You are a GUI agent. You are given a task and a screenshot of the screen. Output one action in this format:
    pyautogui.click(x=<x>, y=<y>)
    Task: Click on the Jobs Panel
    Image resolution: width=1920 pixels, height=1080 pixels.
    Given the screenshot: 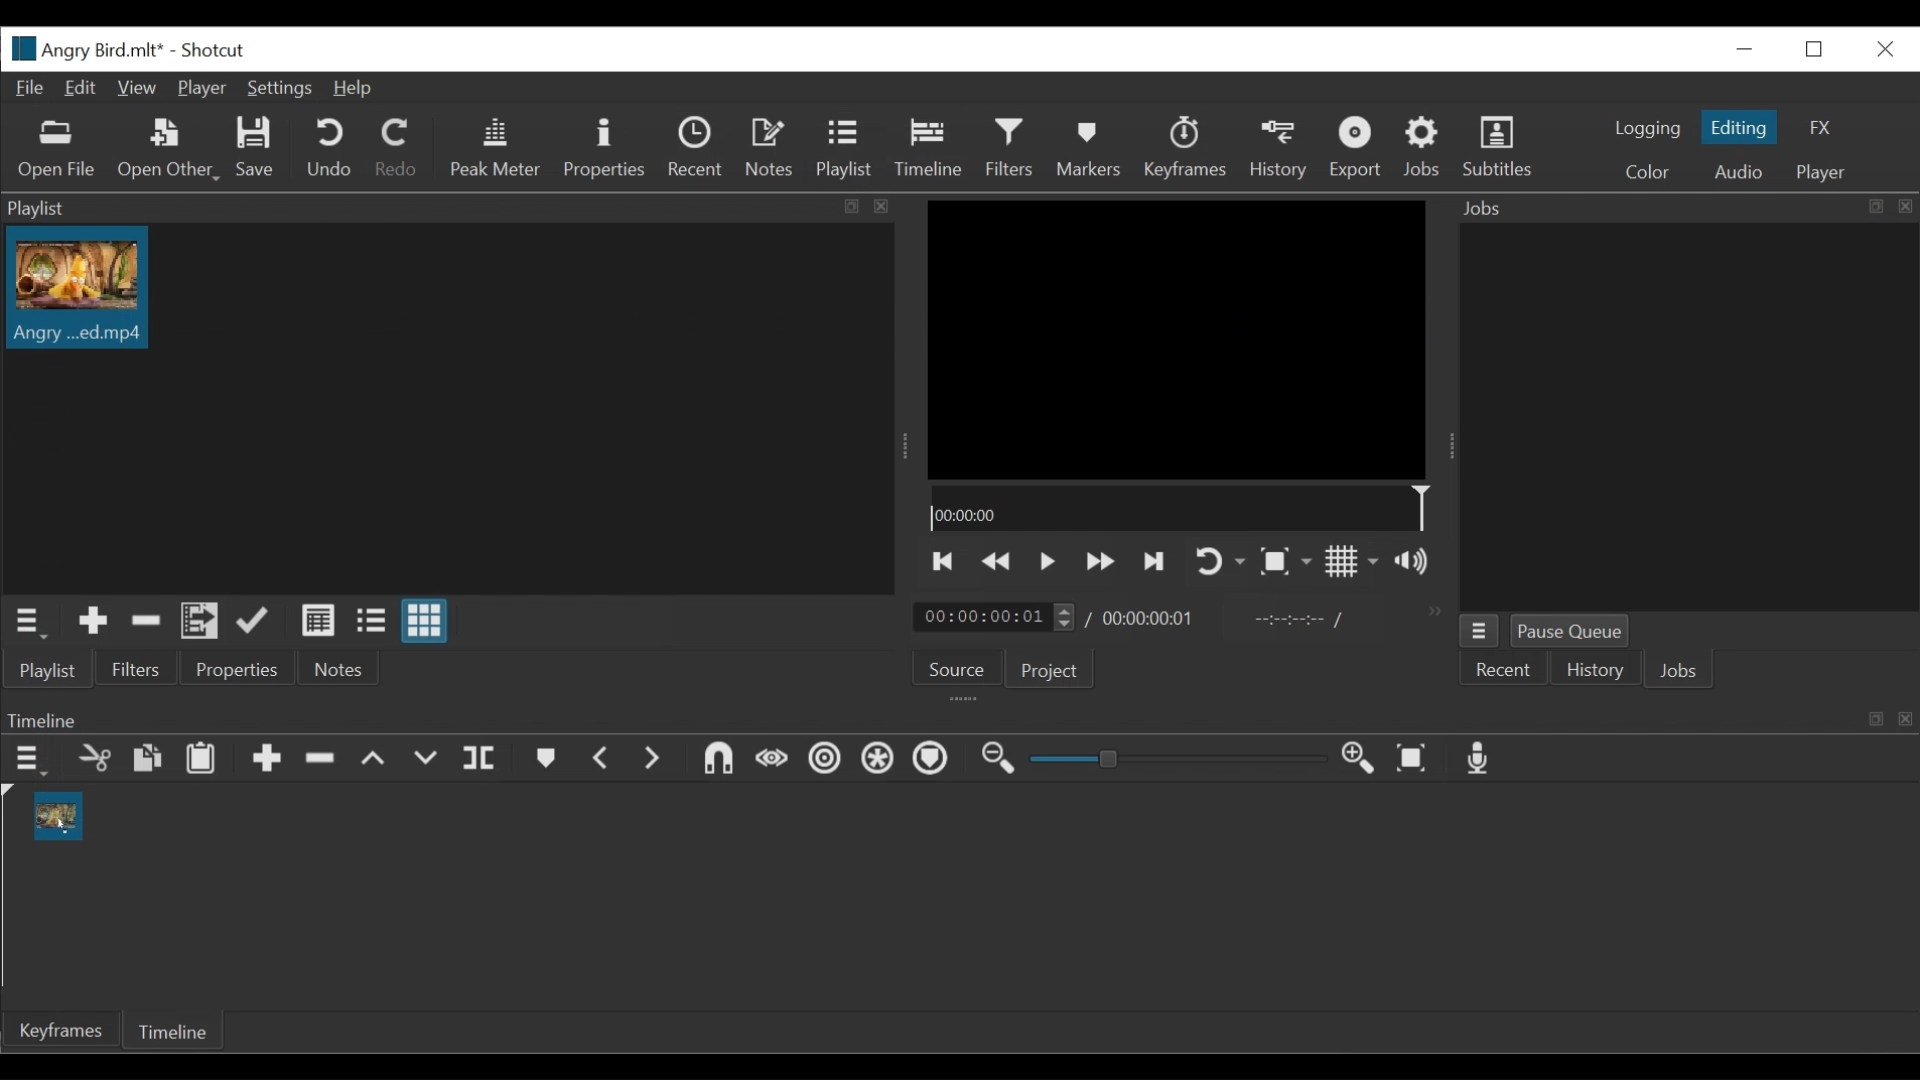 What is the action you would take?
    pyautogui.click(x=1686, y=417)
    